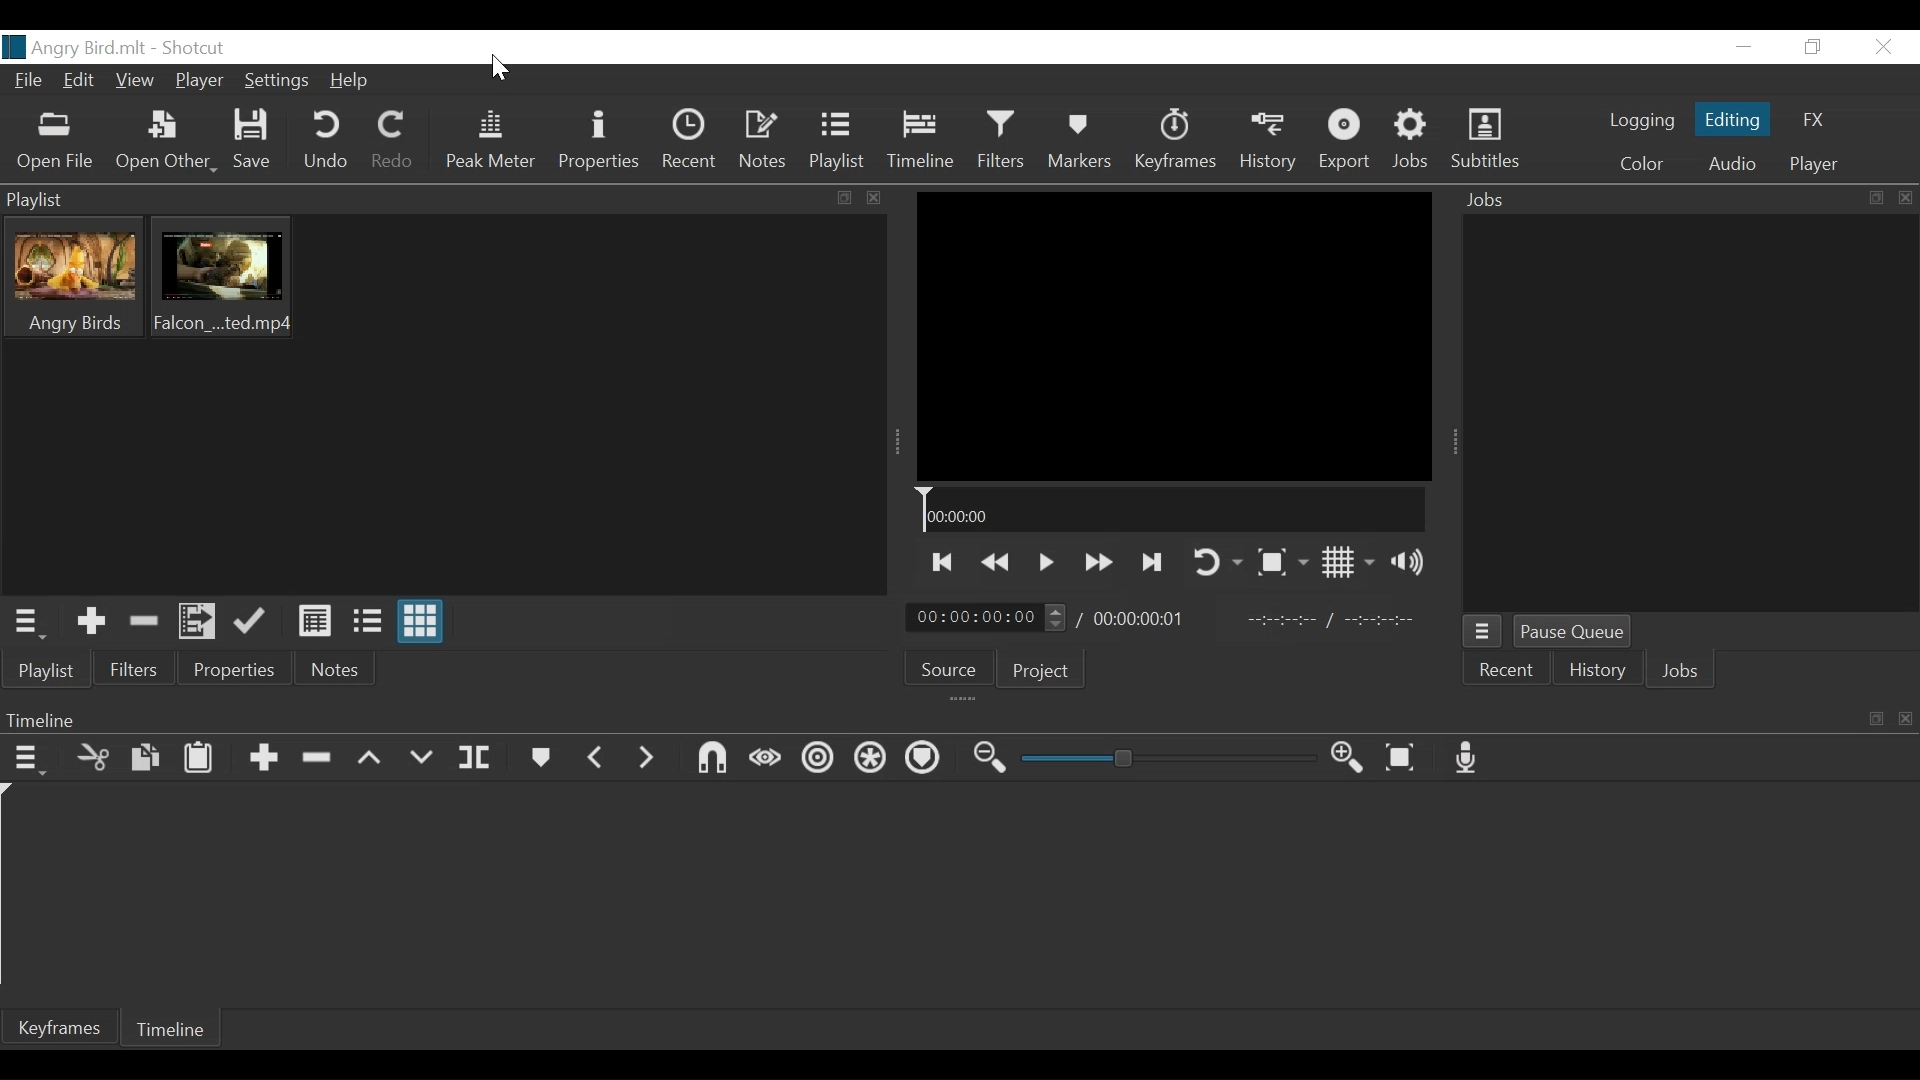 This screenshot has width=1920, height=1080. I want to click on Toggle player looping, so click(1214, 564).